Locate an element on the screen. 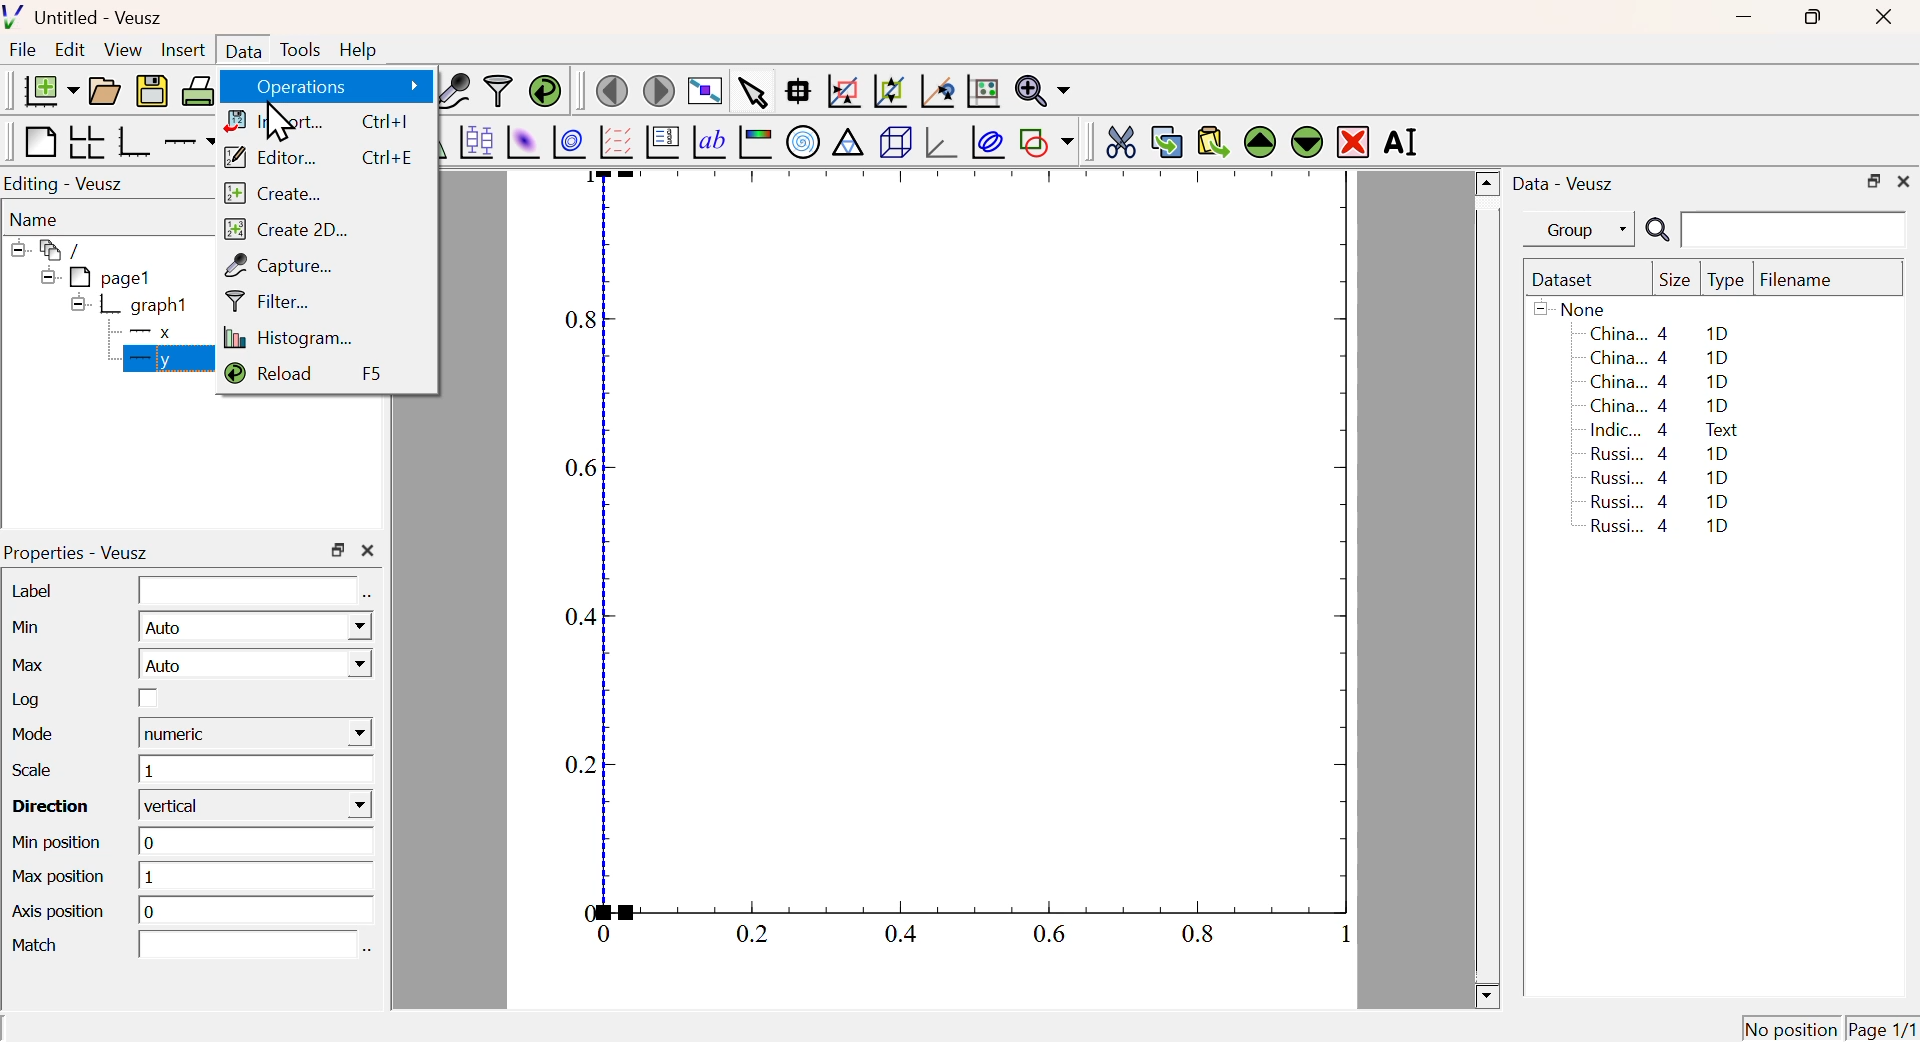 This screenshot has height=1042, width=1920. Name is located at coordinates (36, 220).